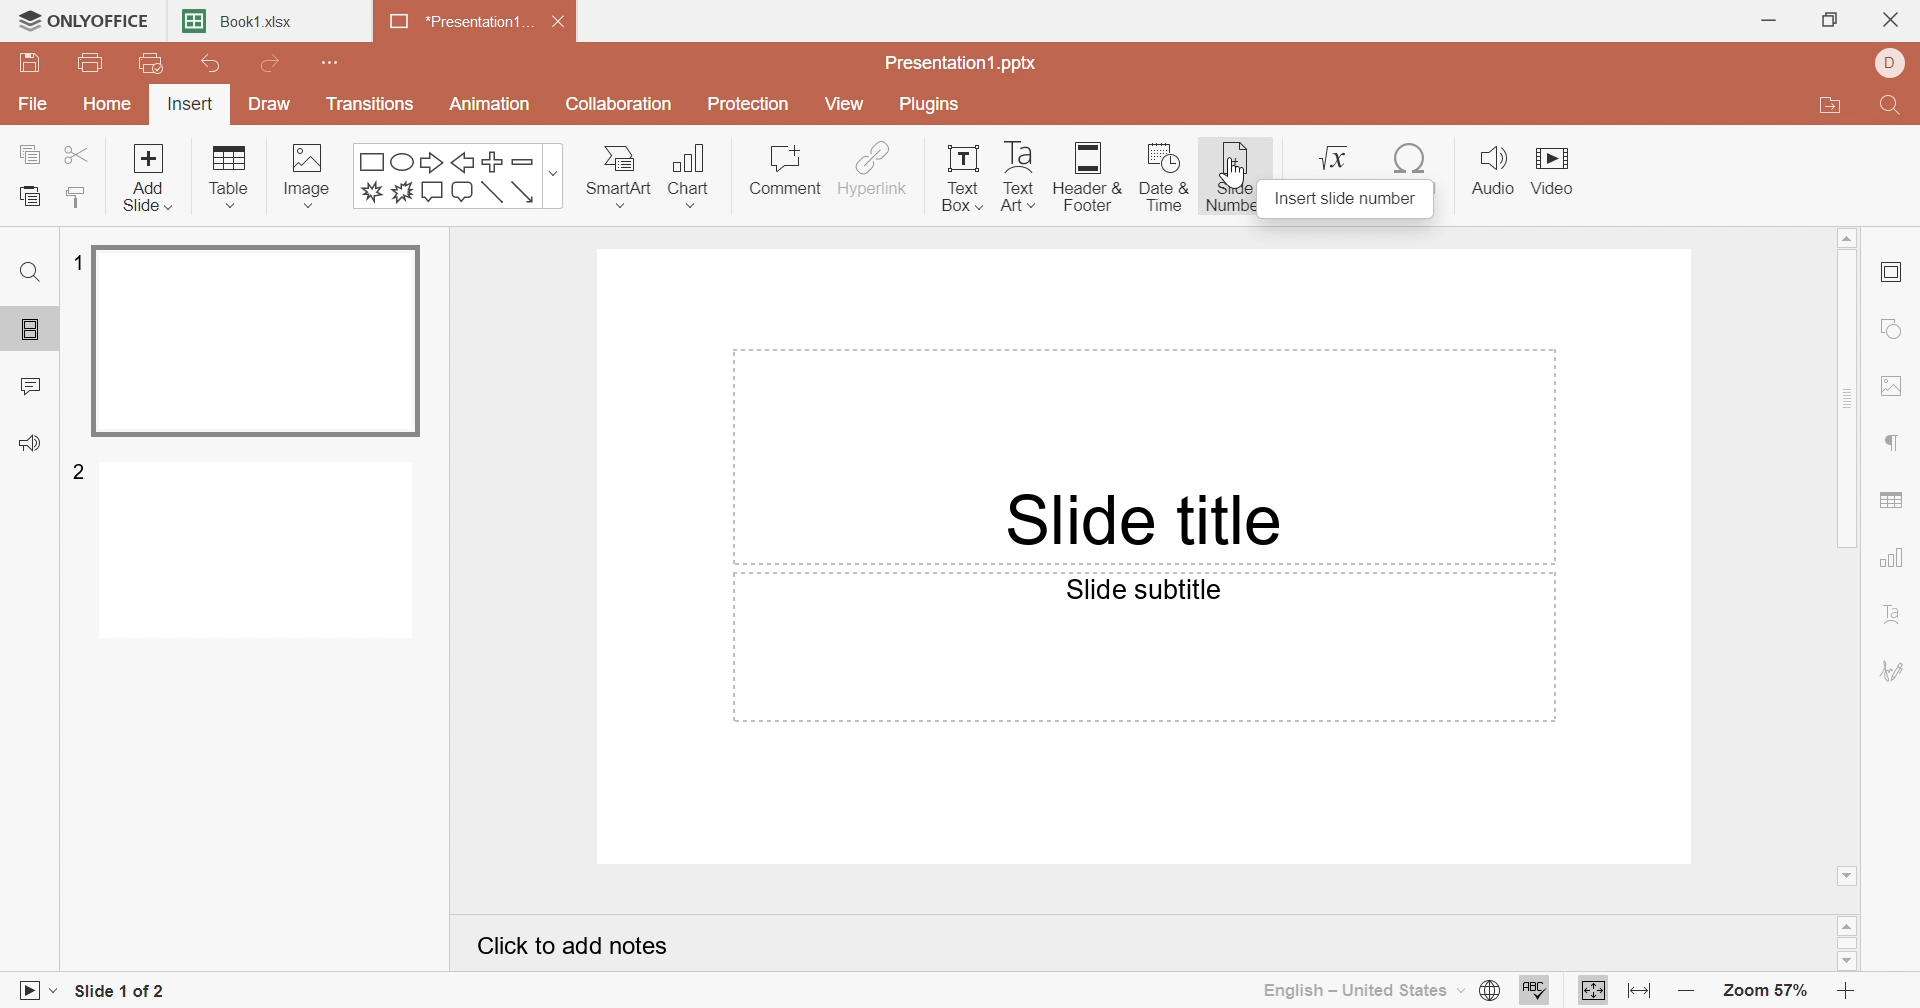 The height and width of the screenshot is (1008, 1920). What do you see at coordinates (491, 104) in the screenshot?
I see `Animation` at bounding box center [491, 104].